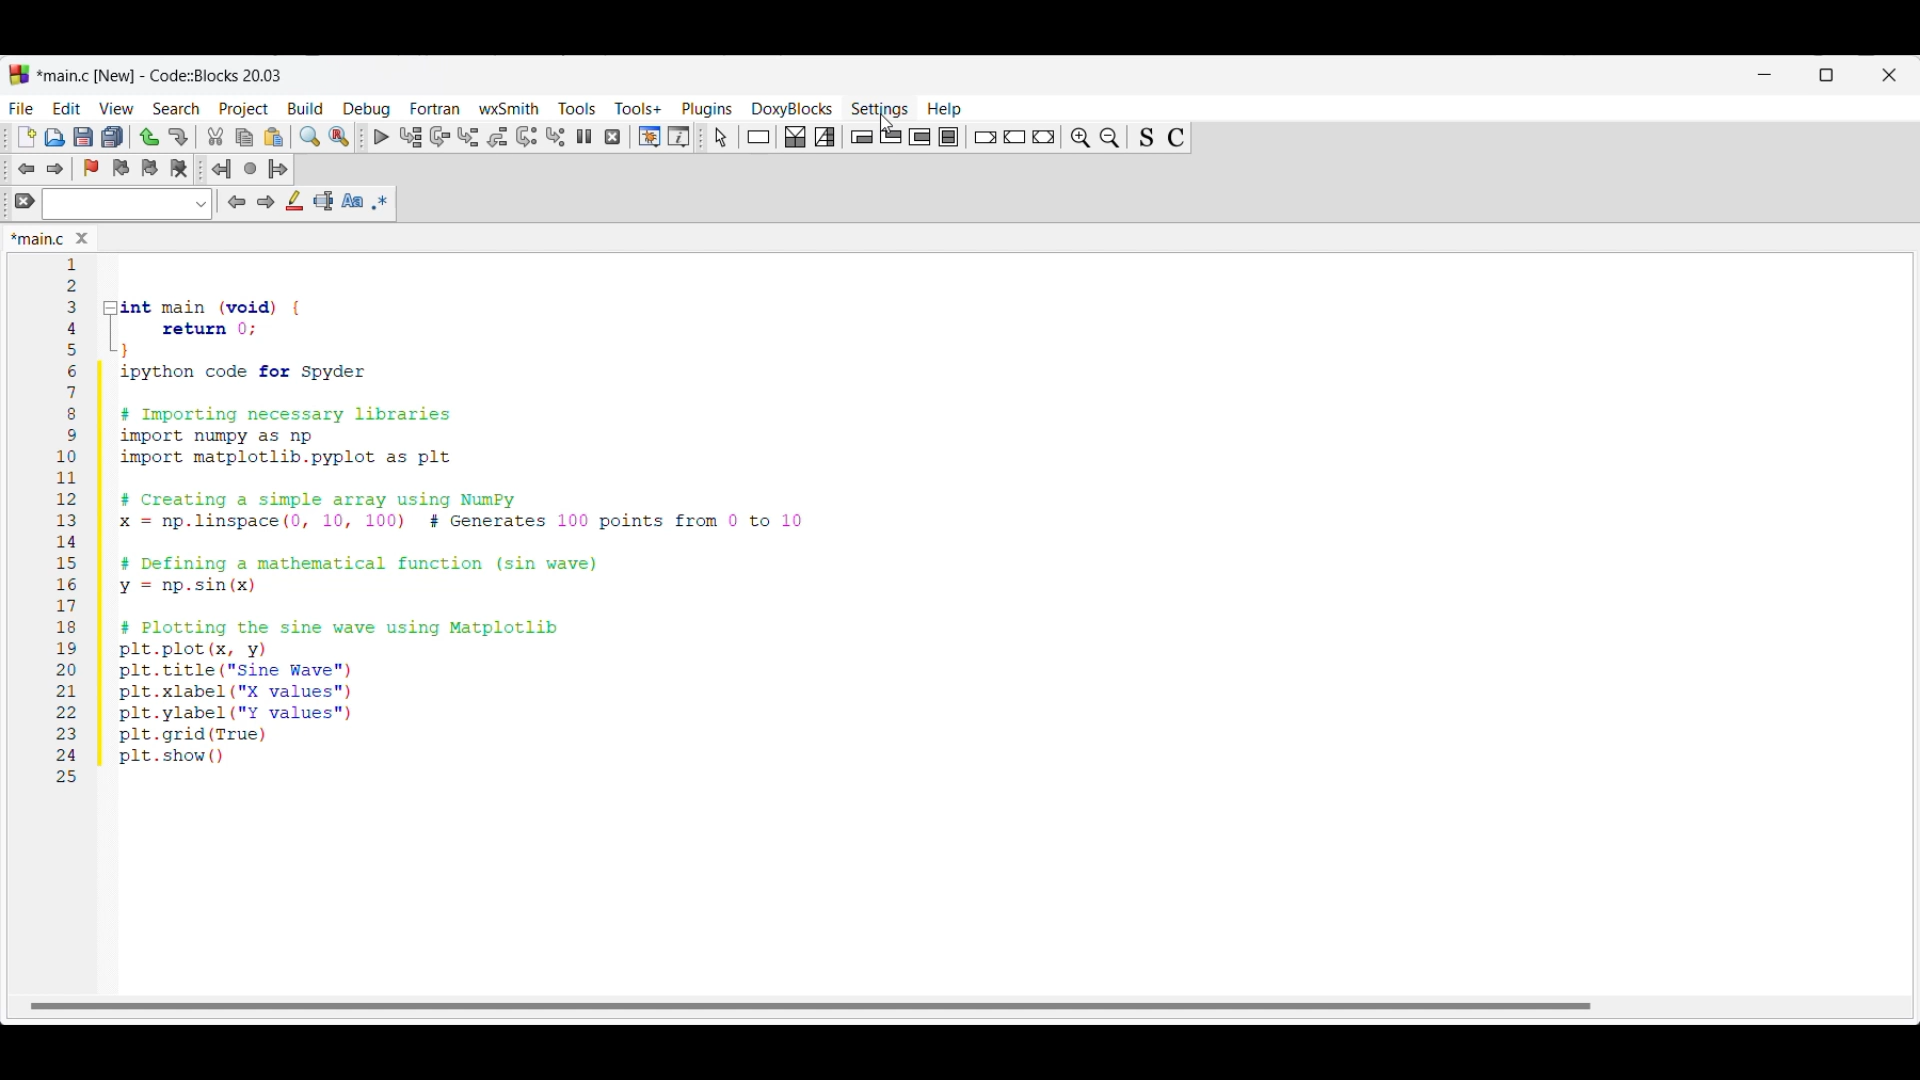  I want to click on Tools+ menu, so click(638, 108).